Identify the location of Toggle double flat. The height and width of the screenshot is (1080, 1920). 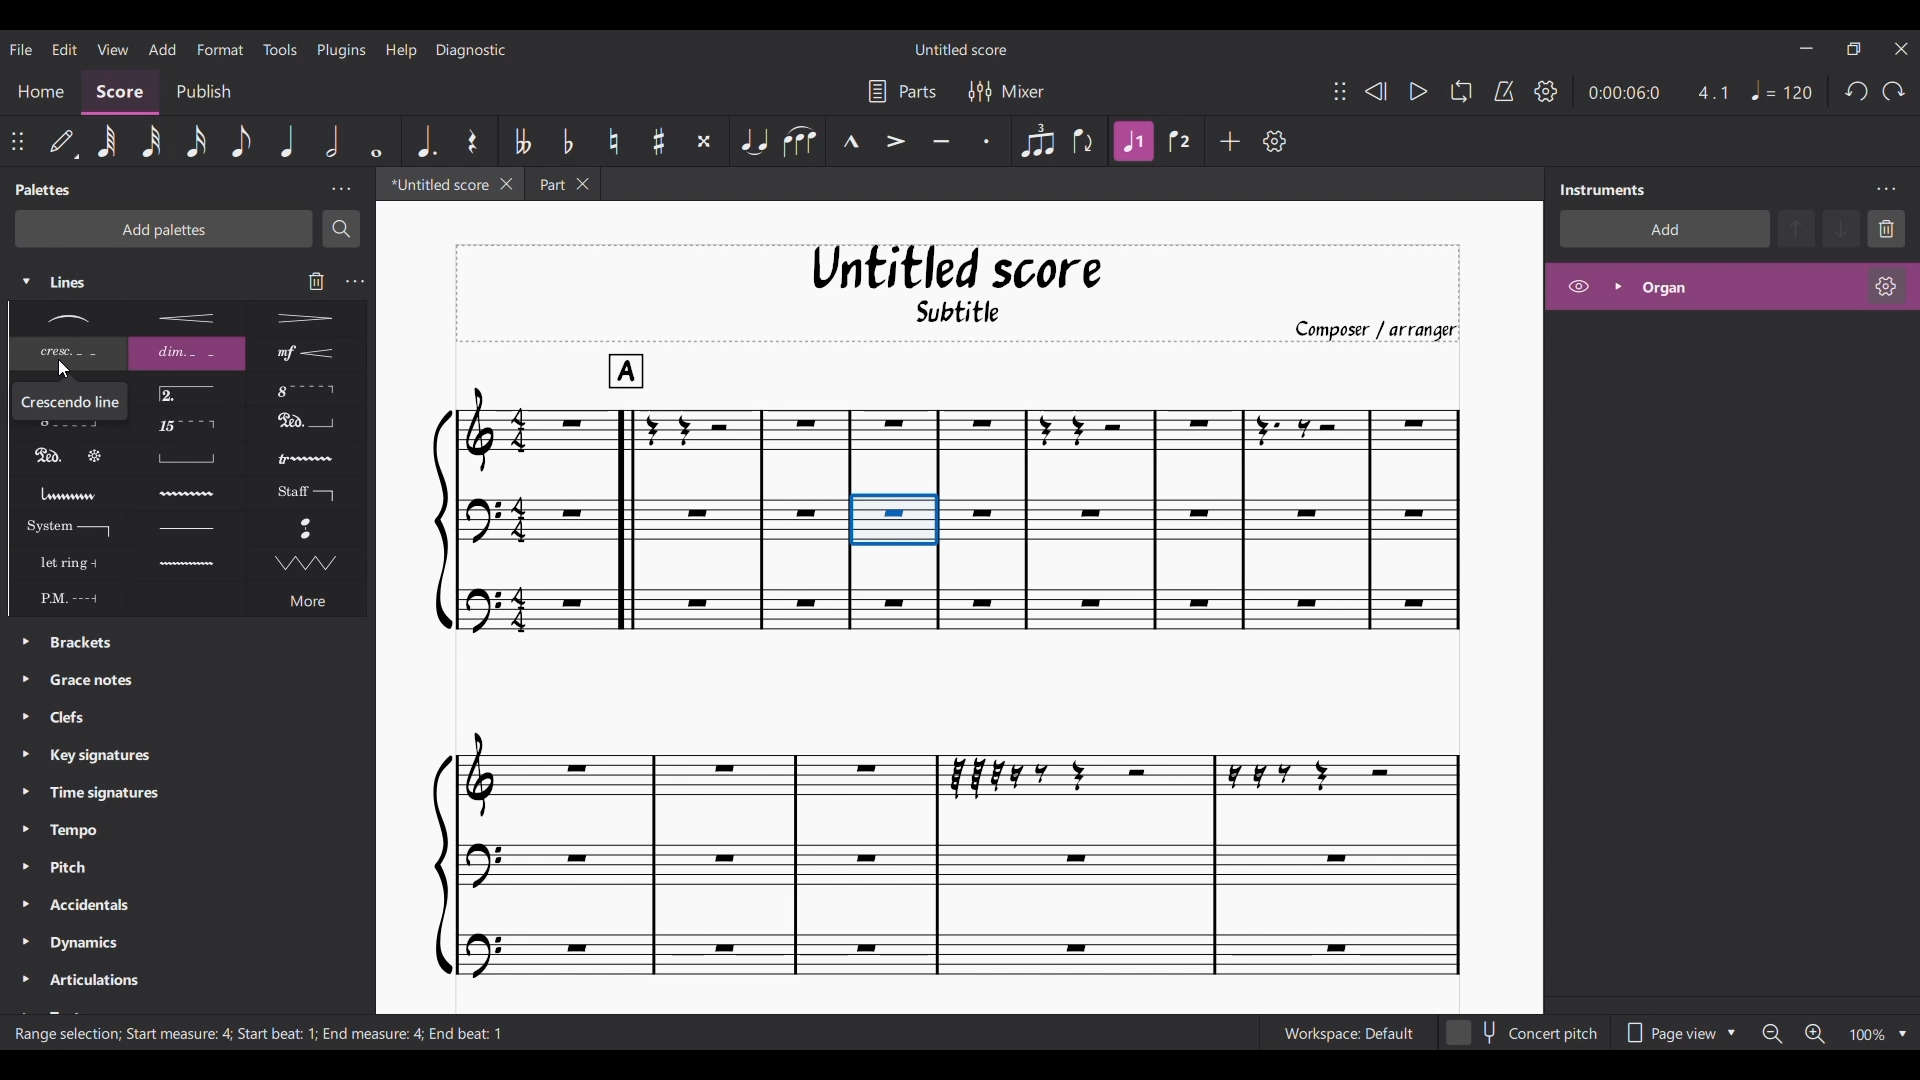
(524, 140).